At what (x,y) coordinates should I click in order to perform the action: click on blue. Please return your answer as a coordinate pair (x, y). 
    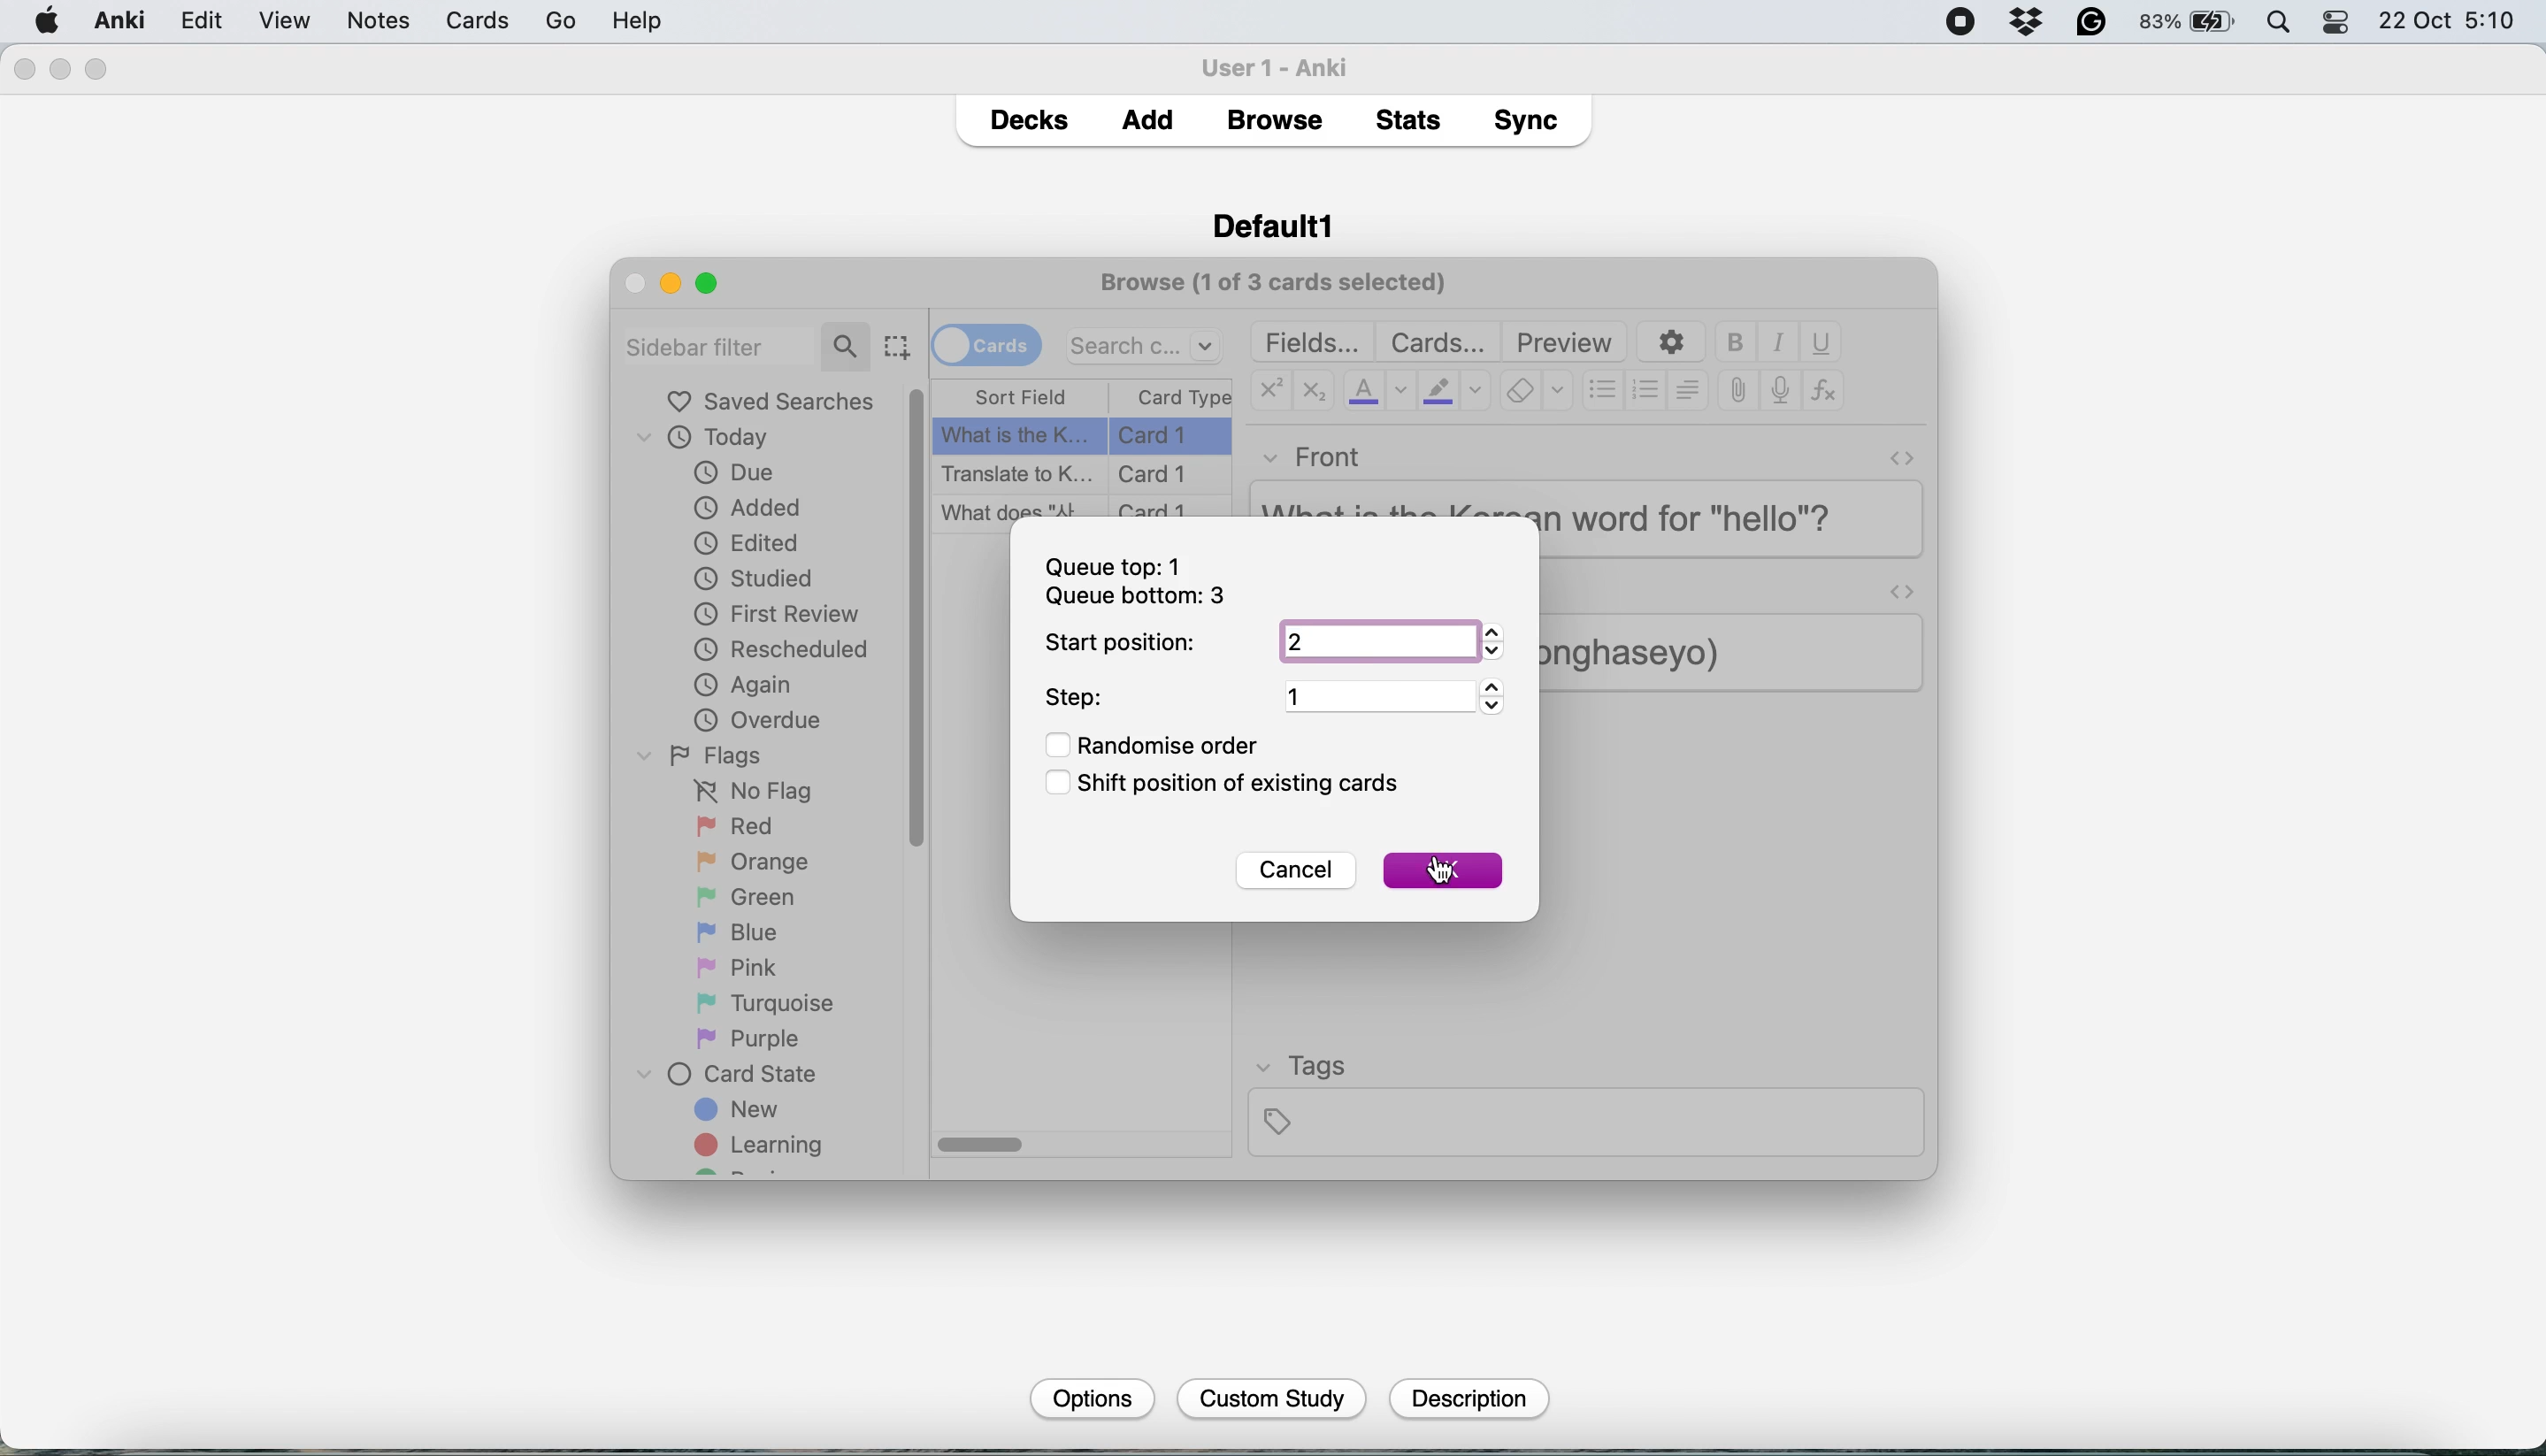
    Looking at the image, I should click on (752, 930).